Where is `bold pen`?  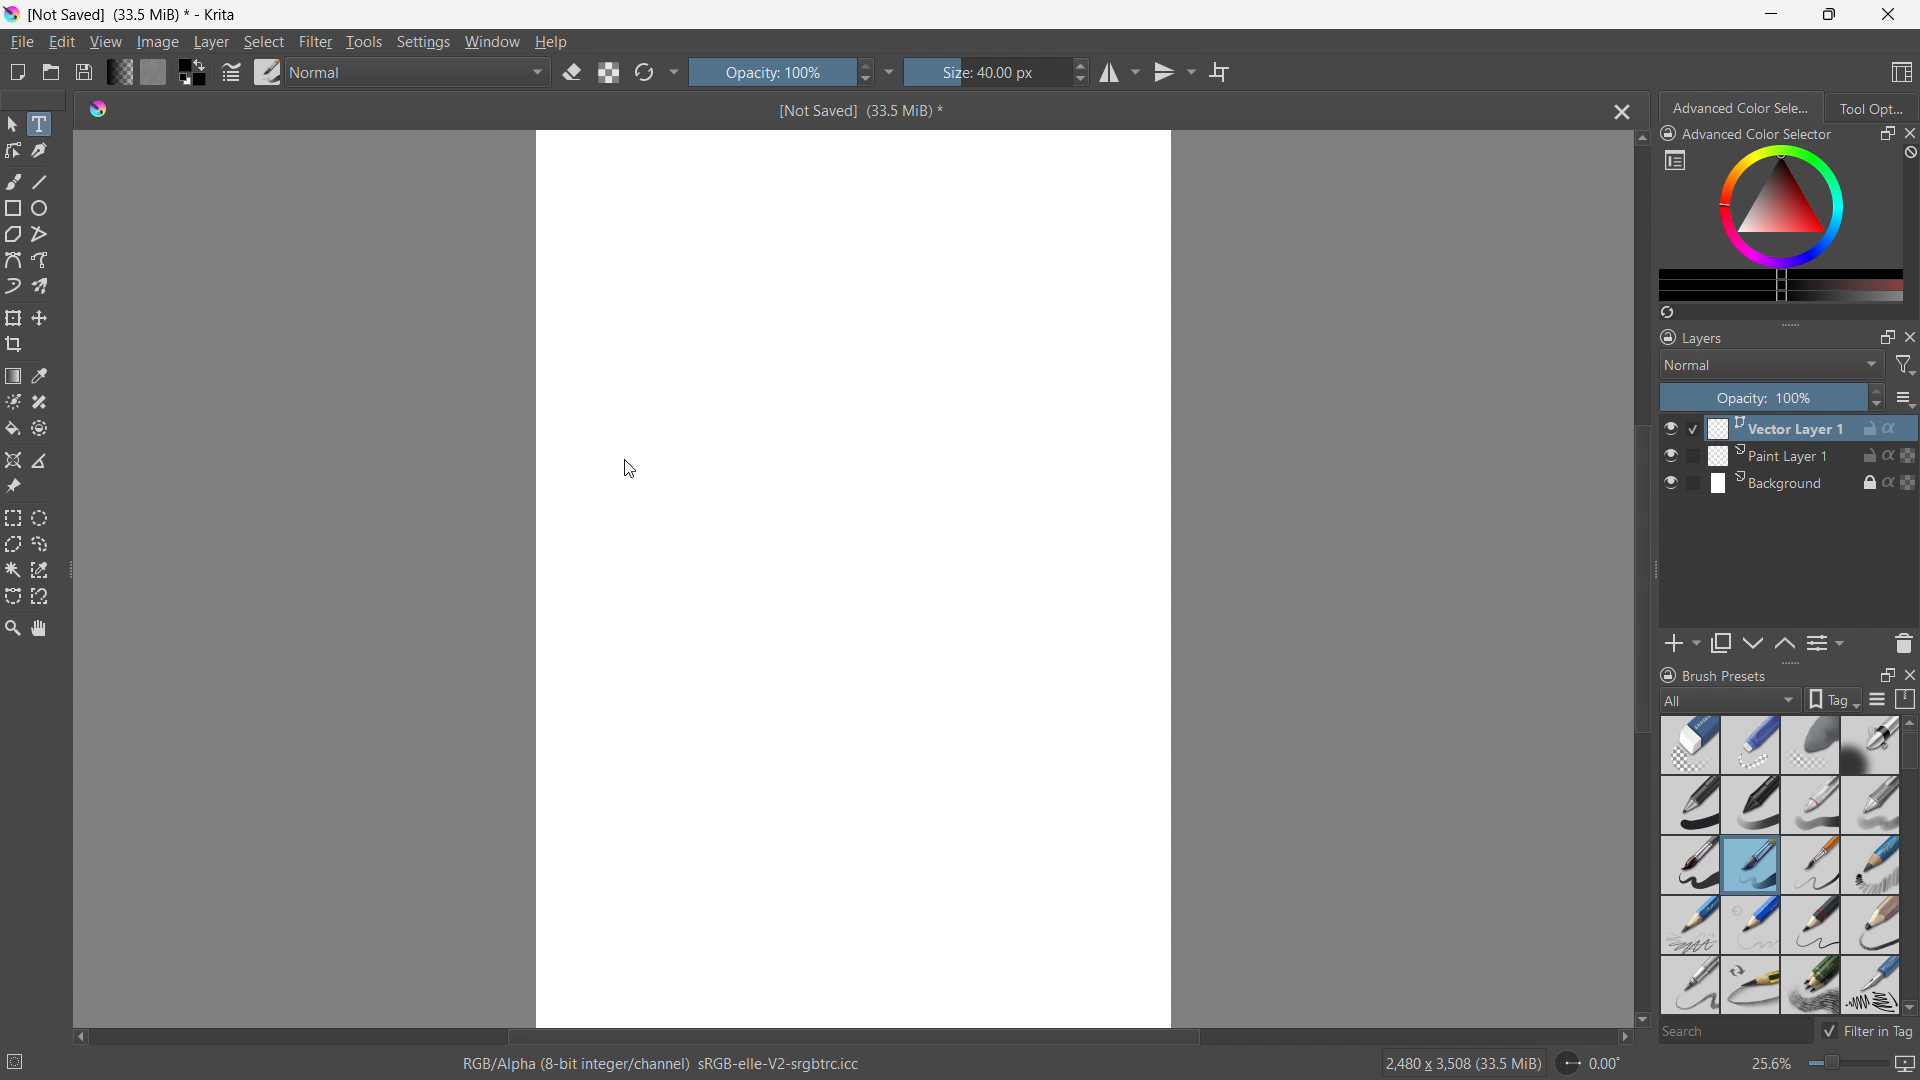 bold pen is located at coordinates (1689, 806).